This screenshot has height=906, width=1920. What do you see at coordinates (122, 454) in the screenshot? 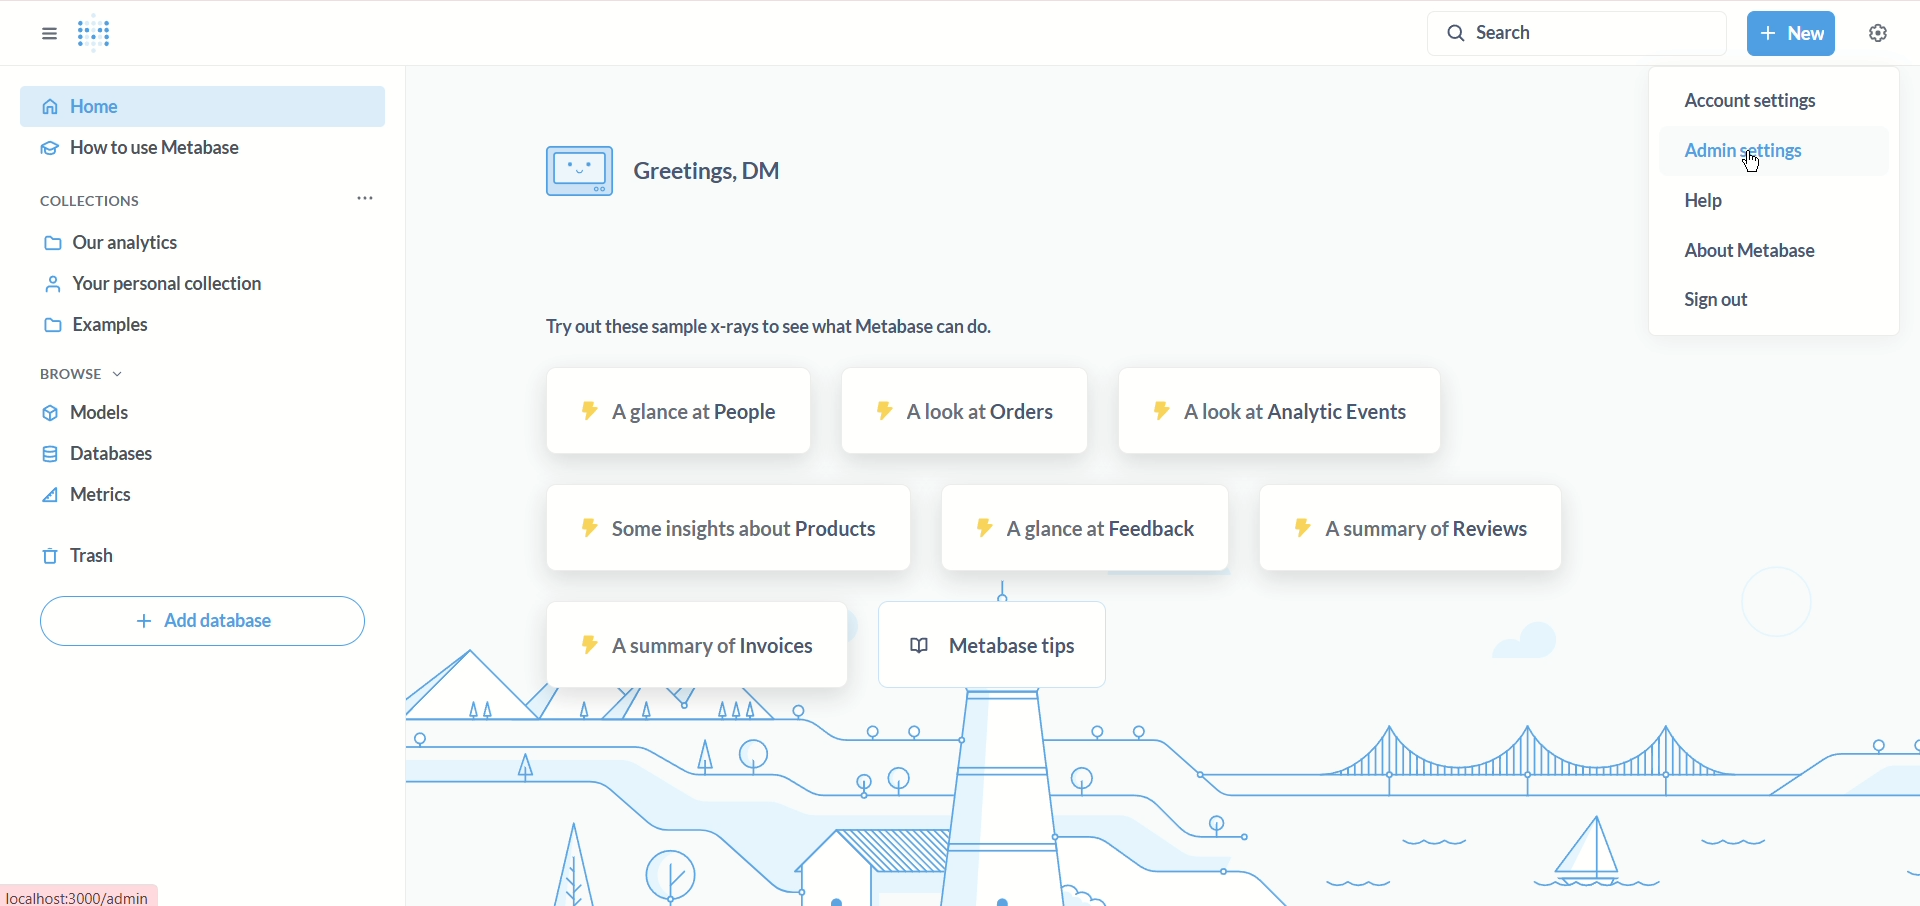
I see `Databases` at bounding box center [122, 454].